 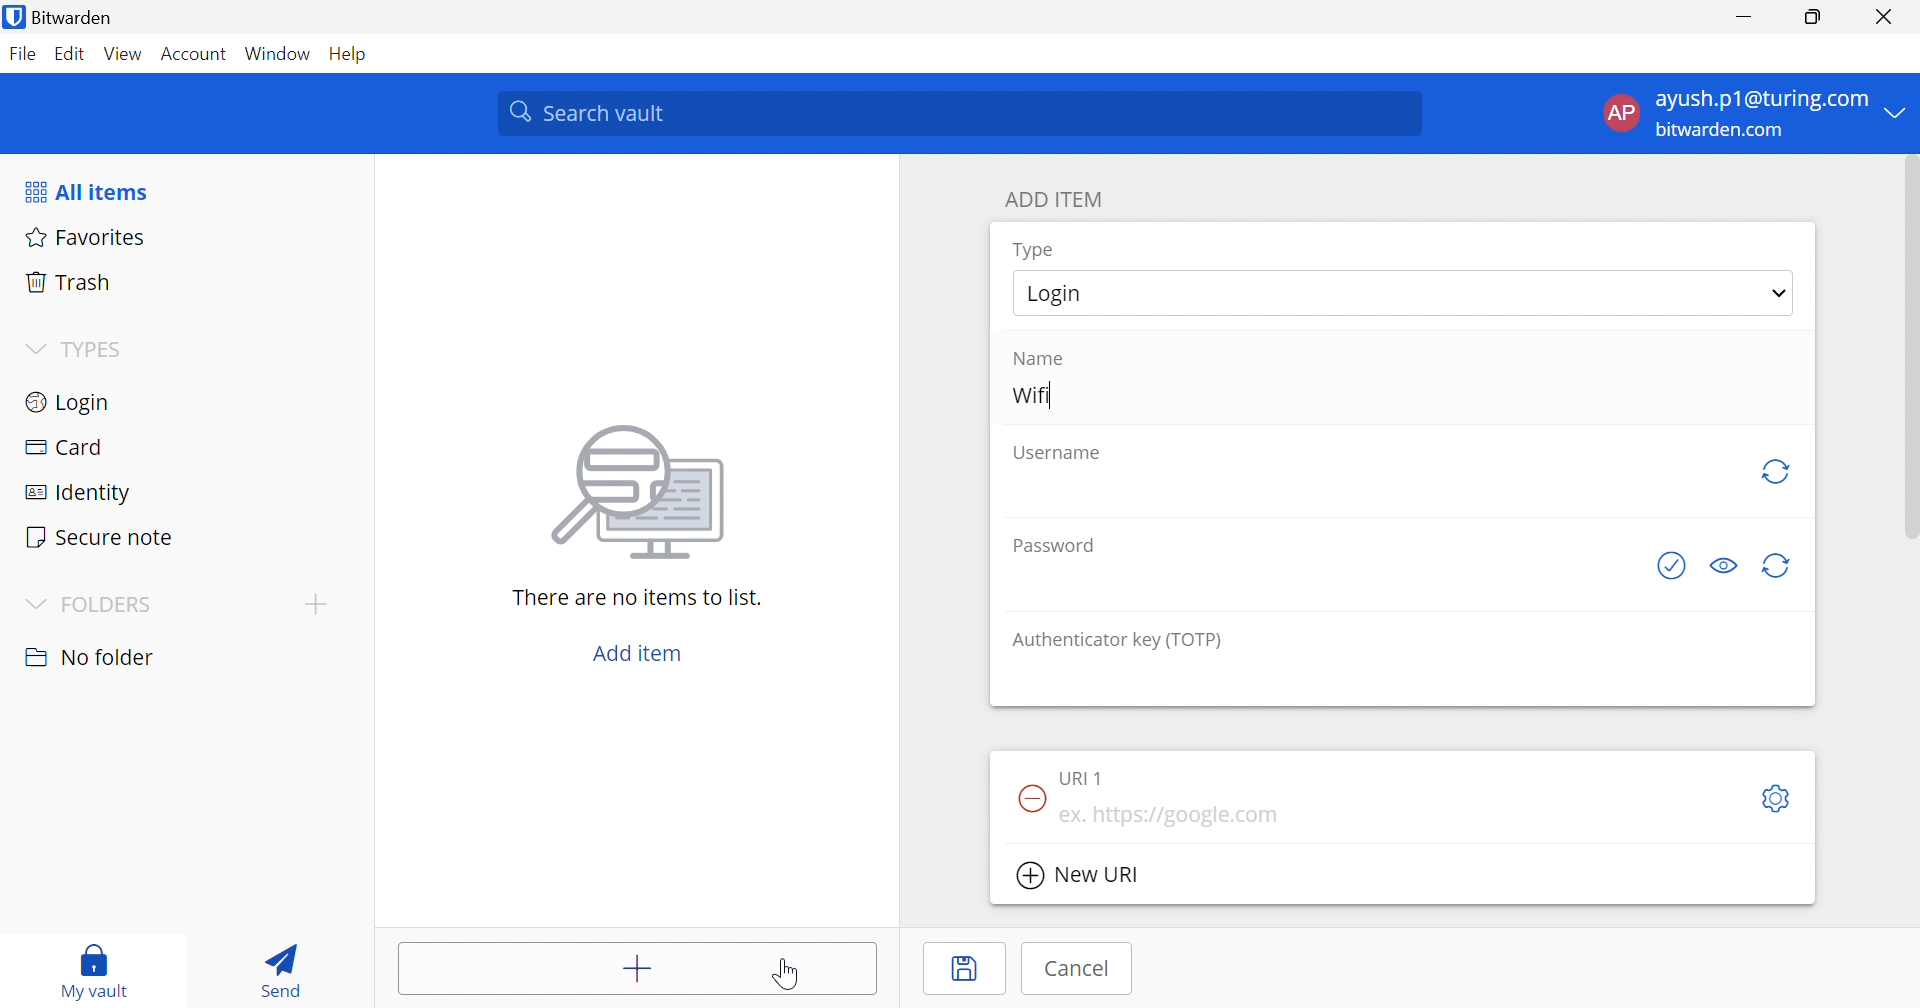 I want to click on ADD ITEM, so click(x=1057, y=199).